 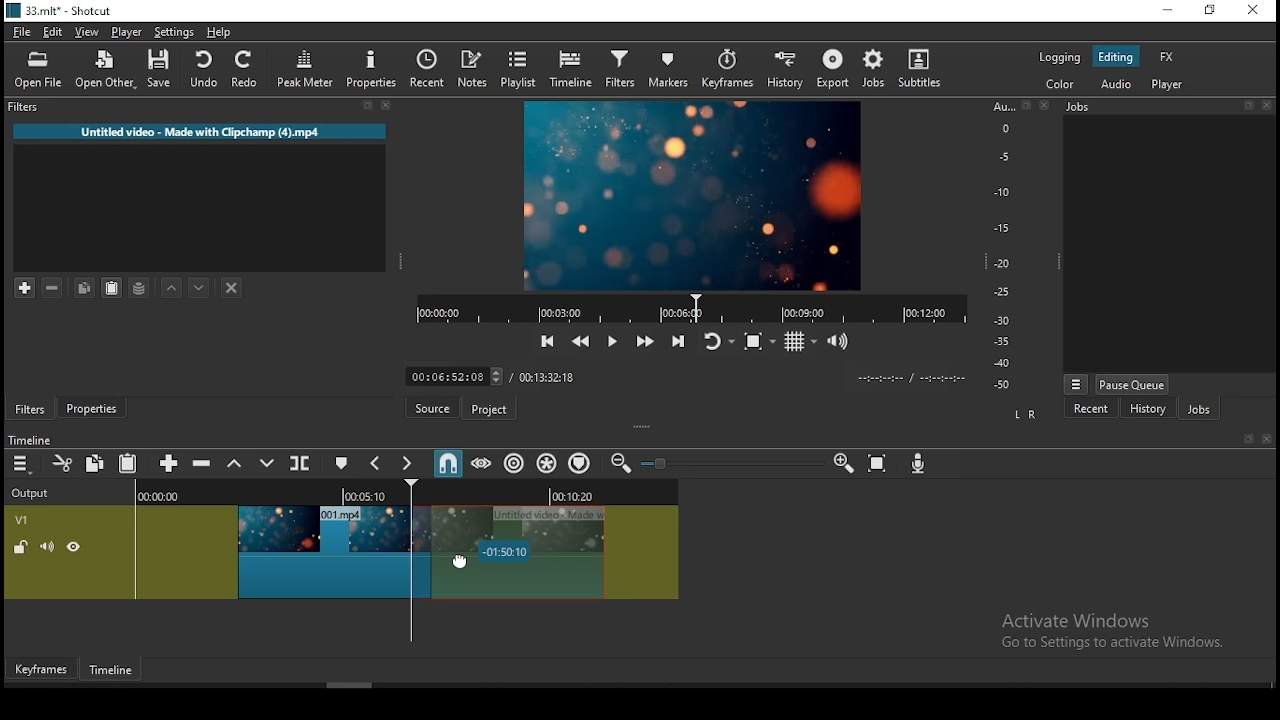 What do you see at coordinates (53, 31) in the screenshot?
I see `edit` at bounding box center [53, 31].